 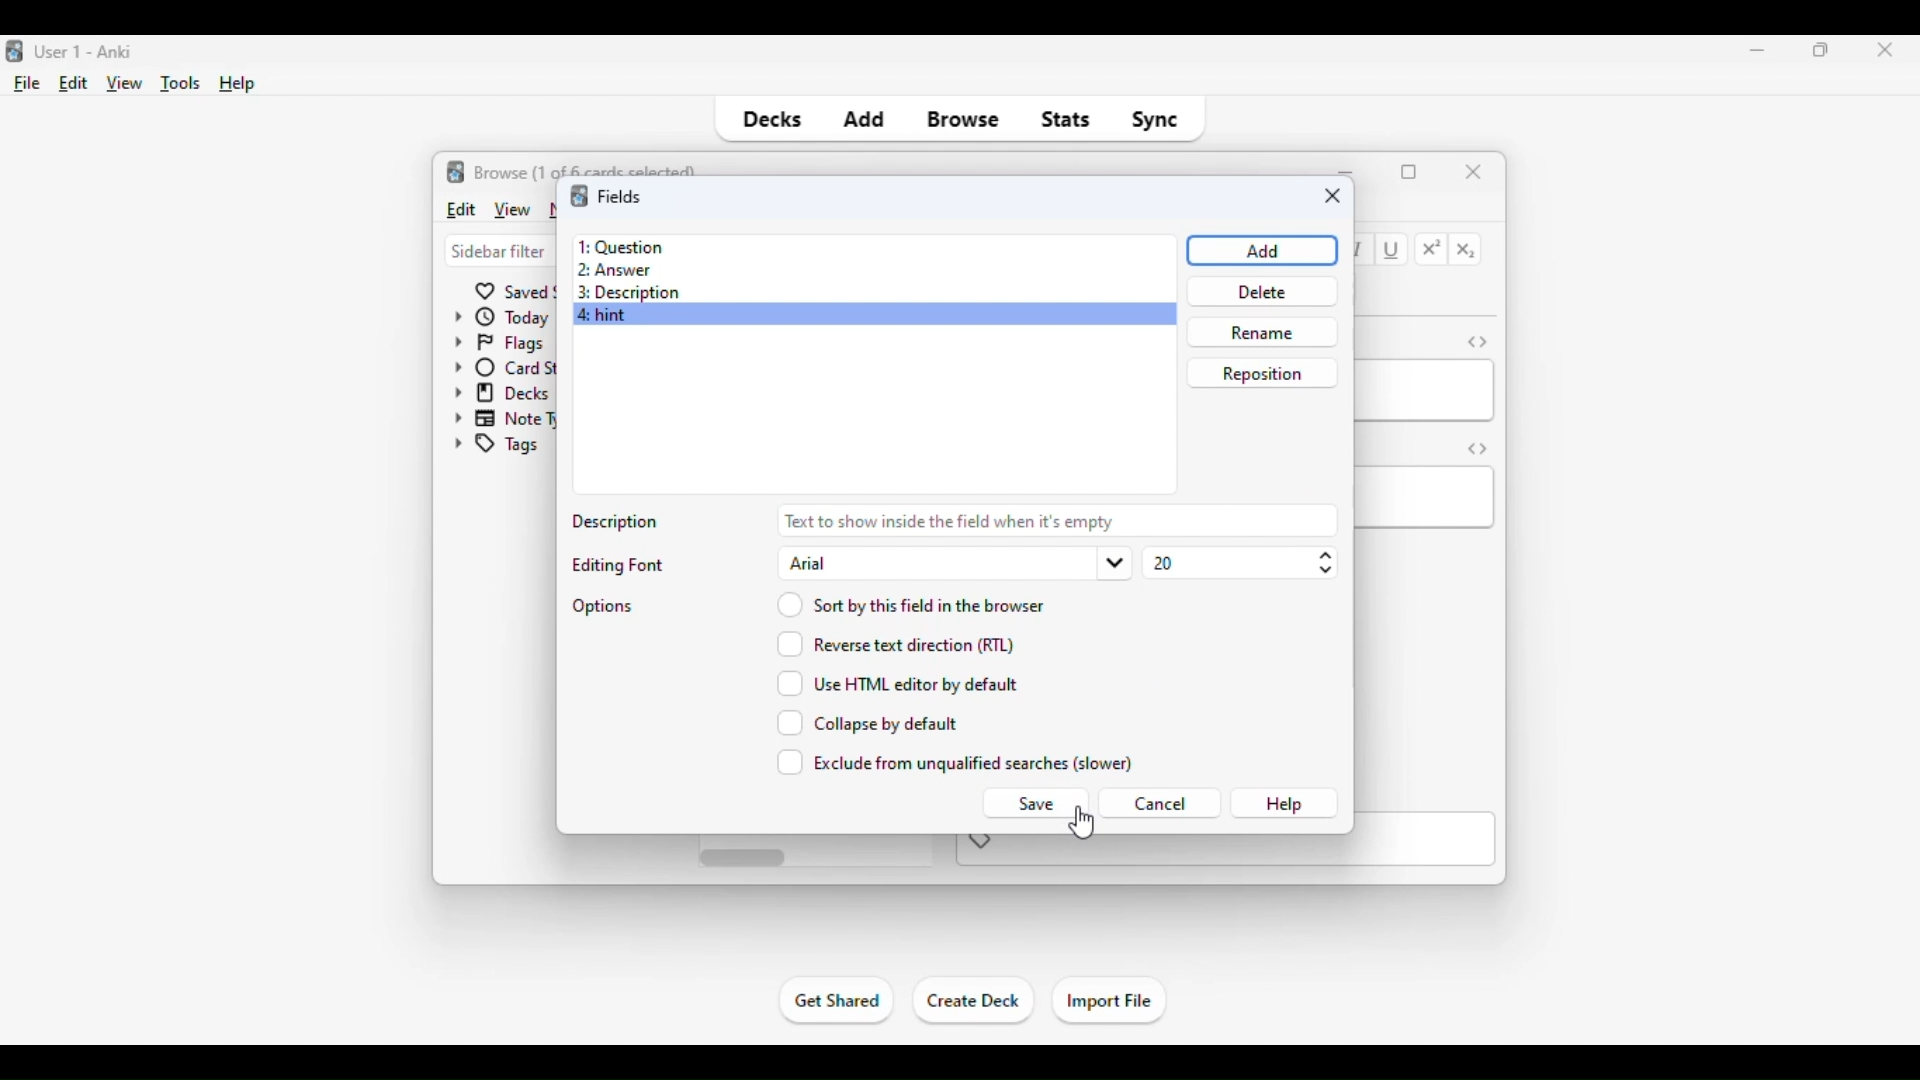 What do you see at coordinates (1333, 197) in the screenshot?
I see `close` at bounding box center [1333, 197].